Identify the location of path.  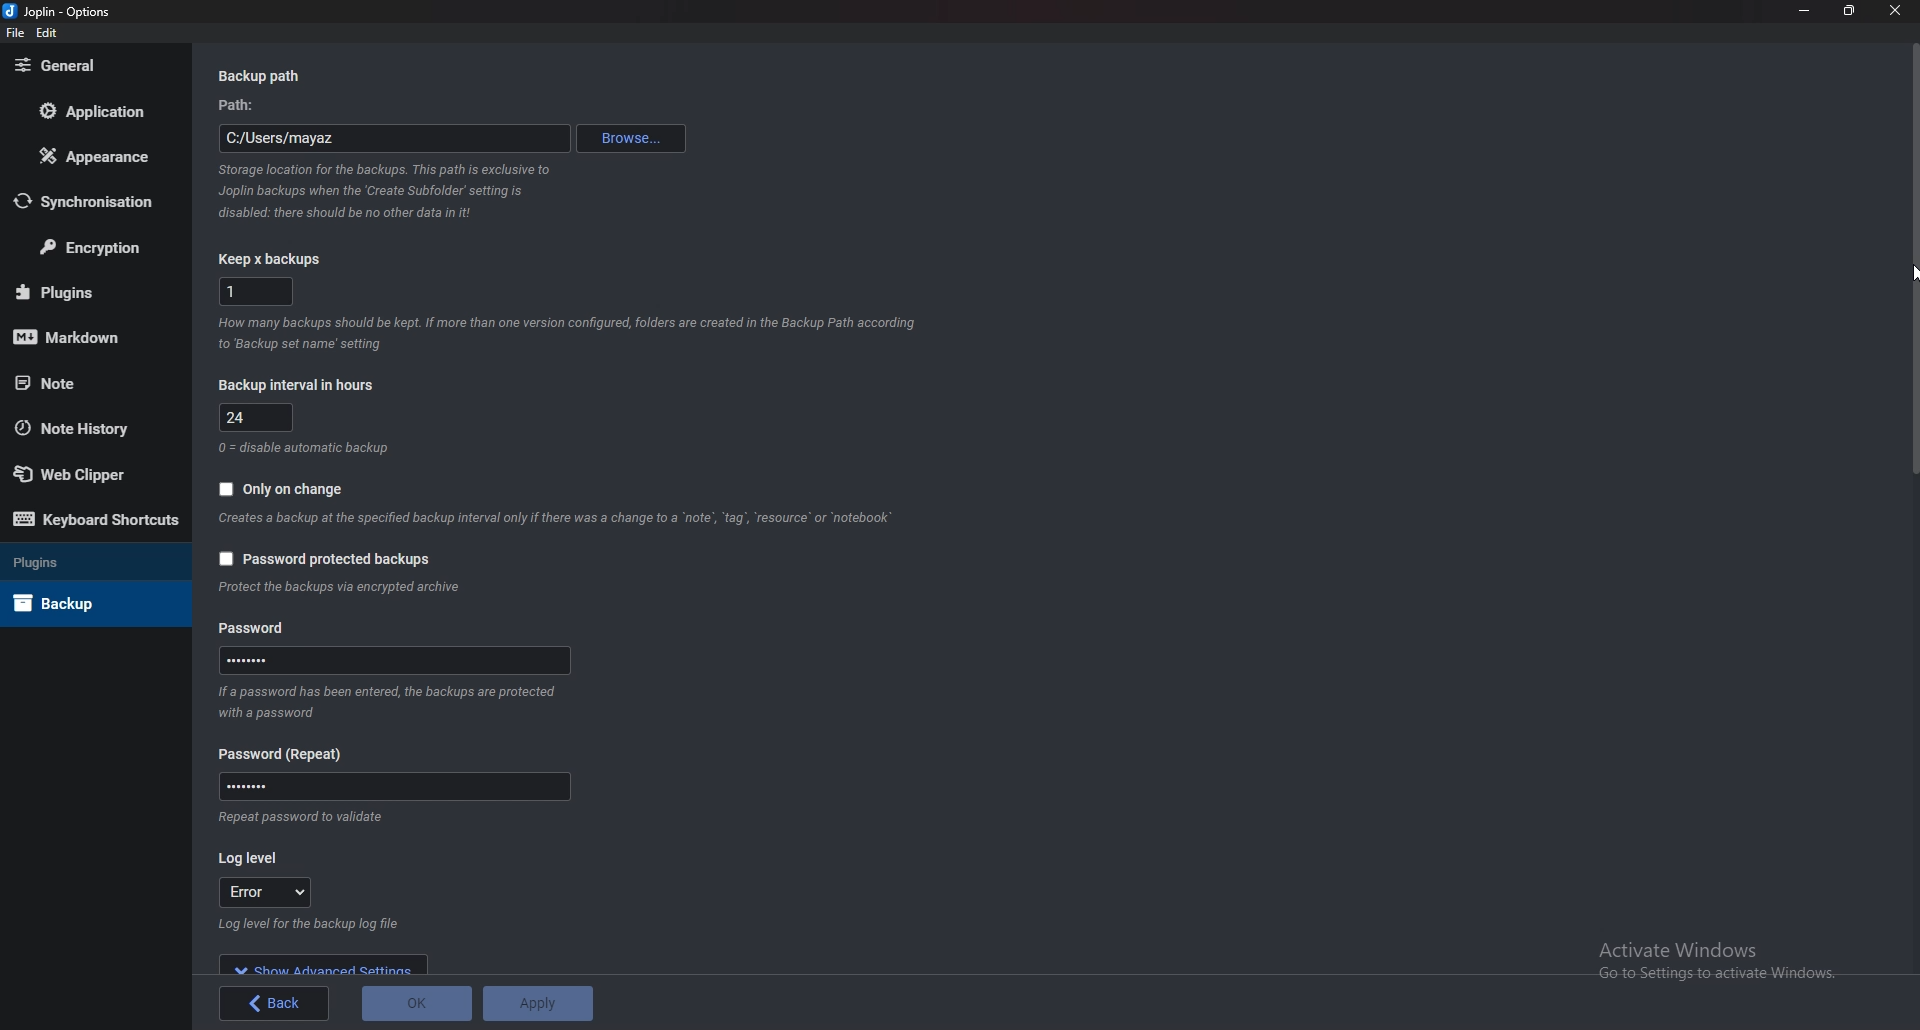
(396, 138).